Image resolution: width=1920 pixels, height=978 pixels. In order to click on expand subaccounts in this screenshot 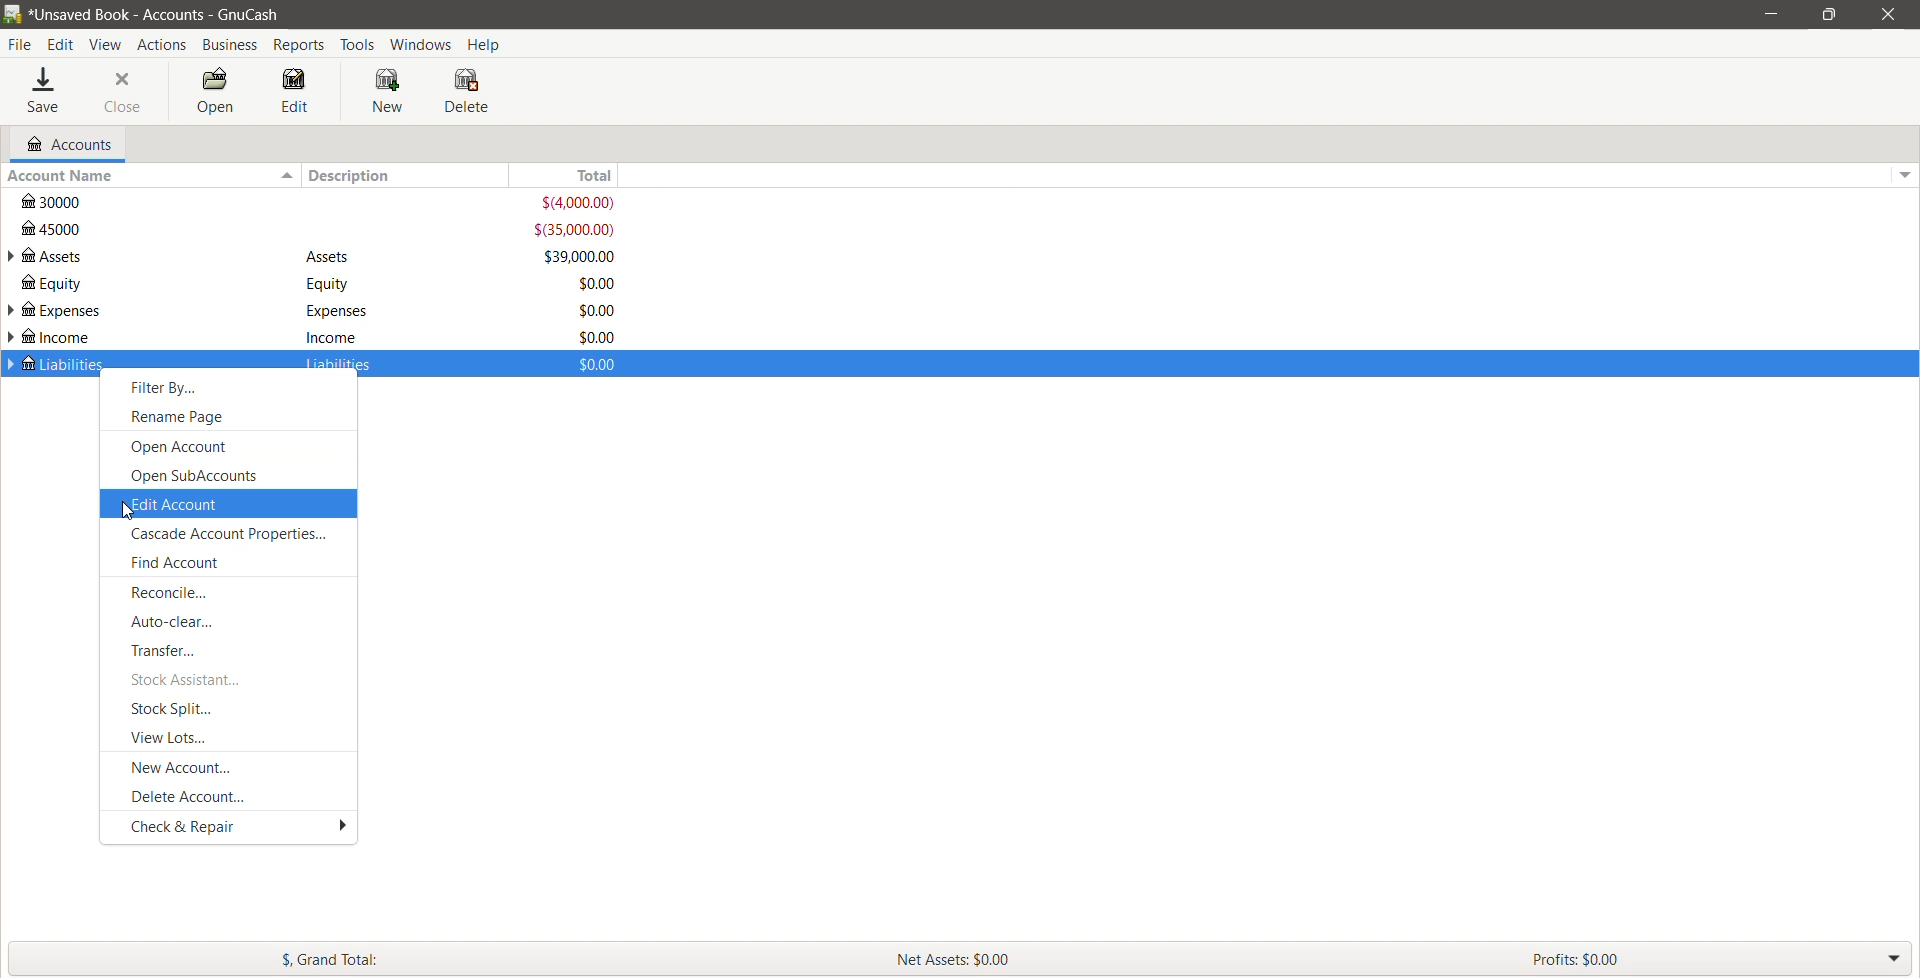, I will do `click(12, 257)`.